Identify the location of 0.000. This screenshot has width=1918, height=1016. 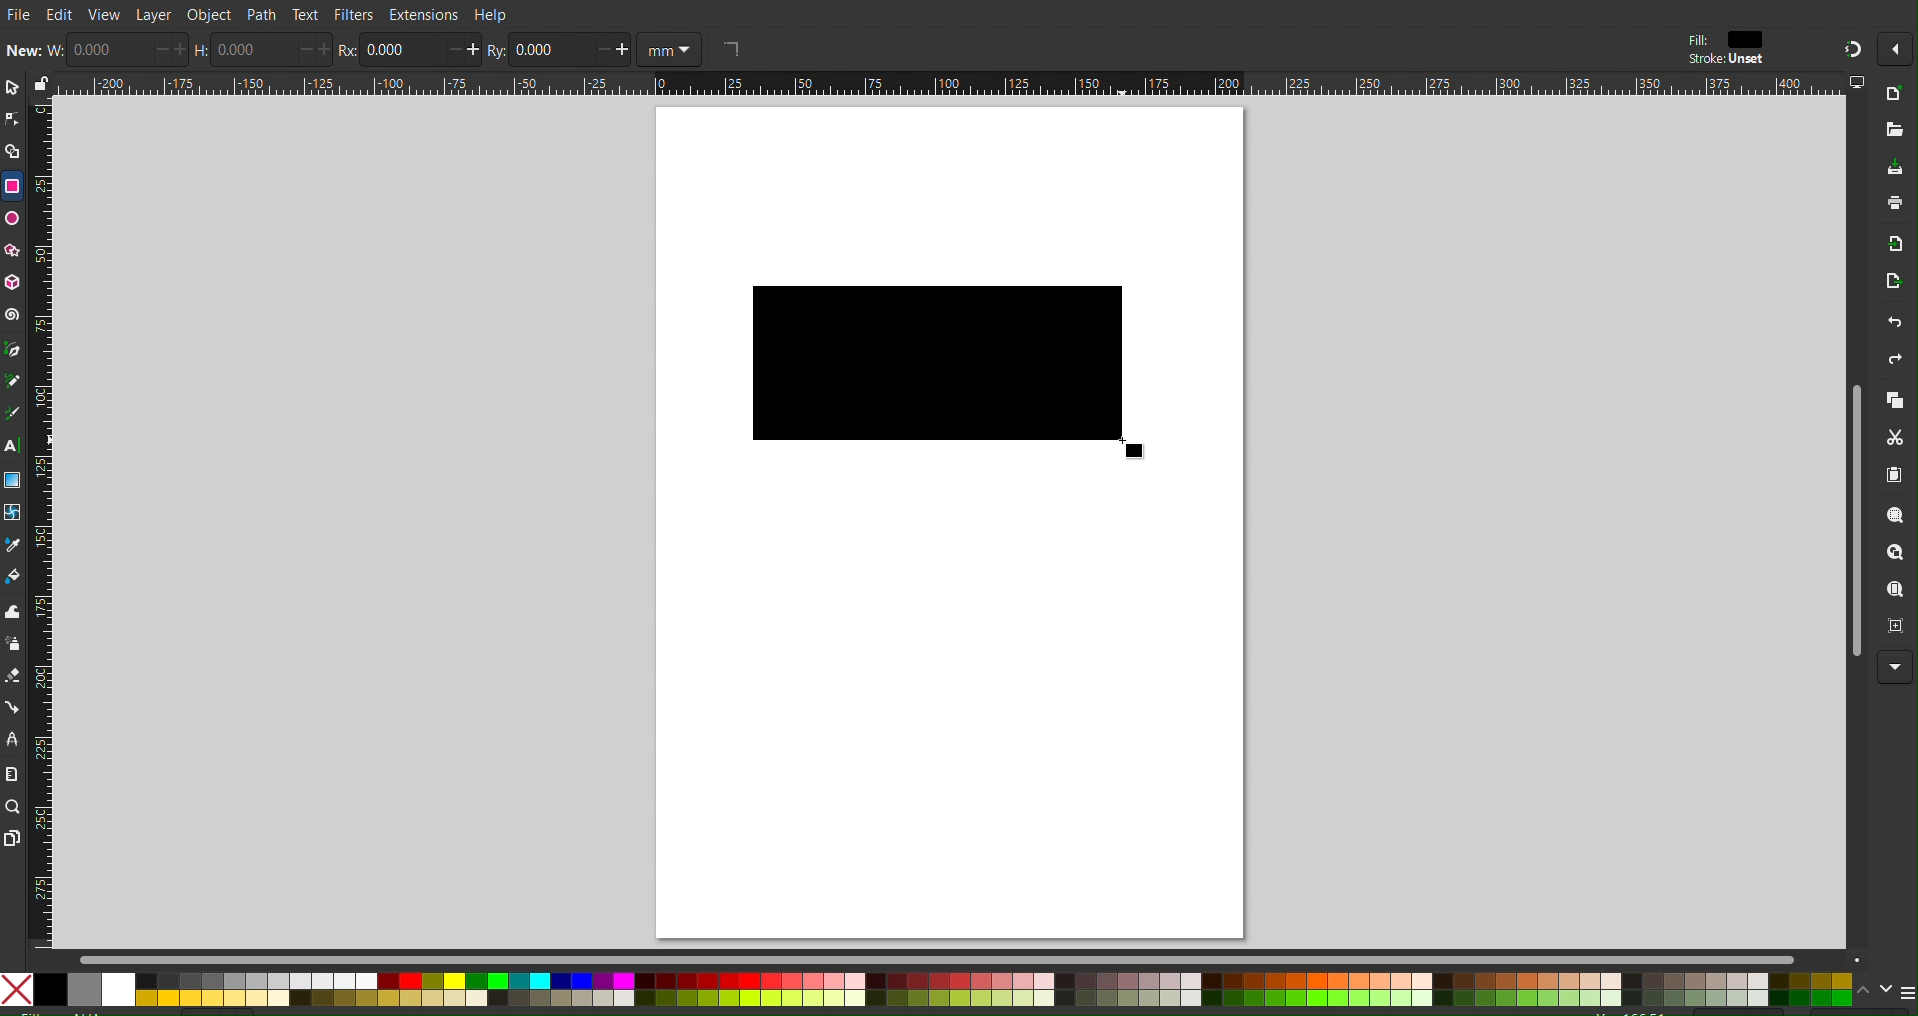
(112, 49).